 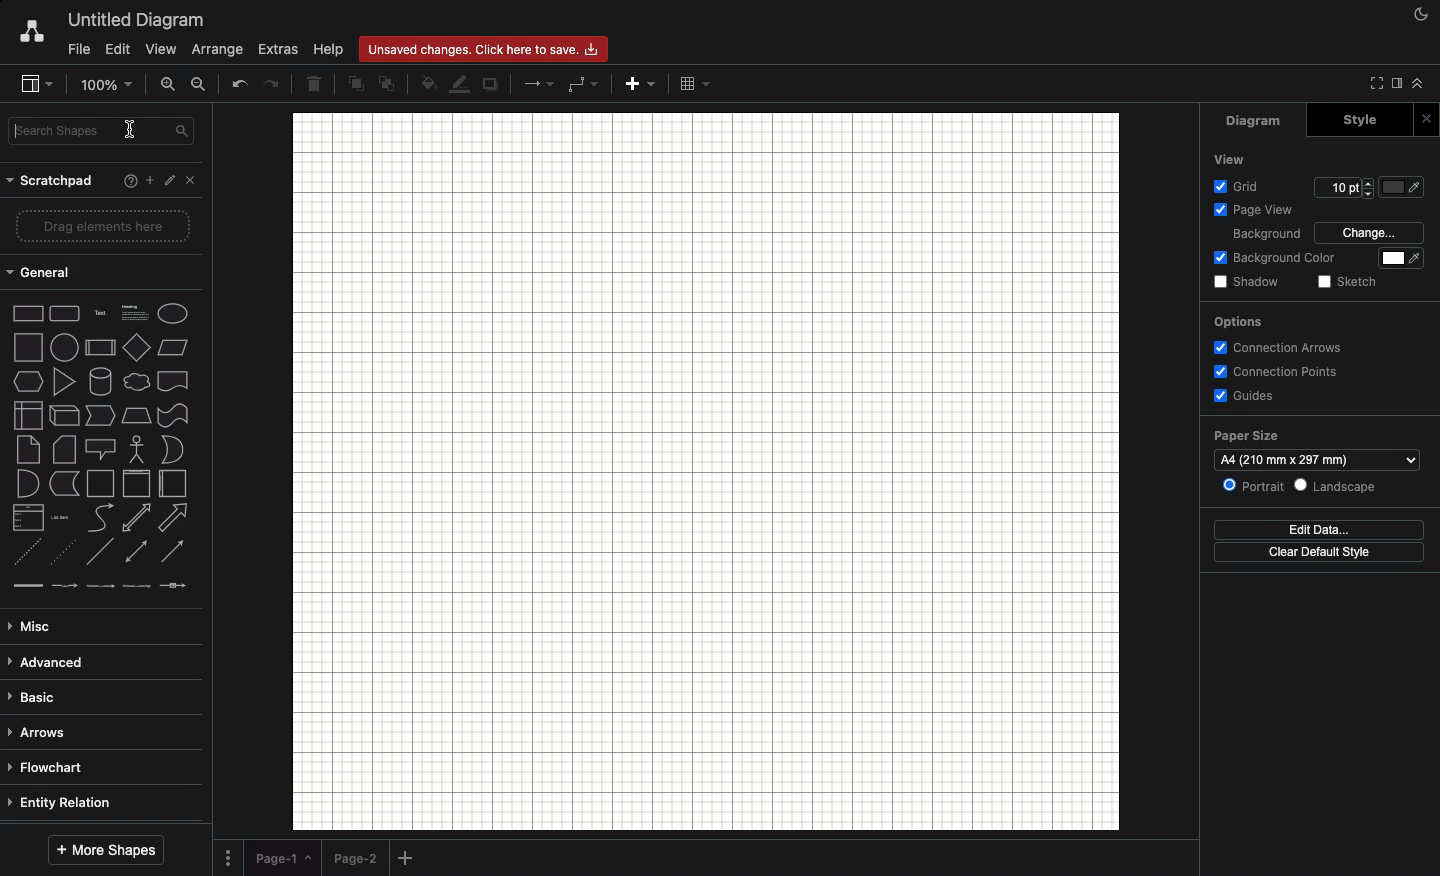 What do you see at coordinates (1255, 121) in the screenshot?
I see `Diagram` at bounding box center [1255, 121].